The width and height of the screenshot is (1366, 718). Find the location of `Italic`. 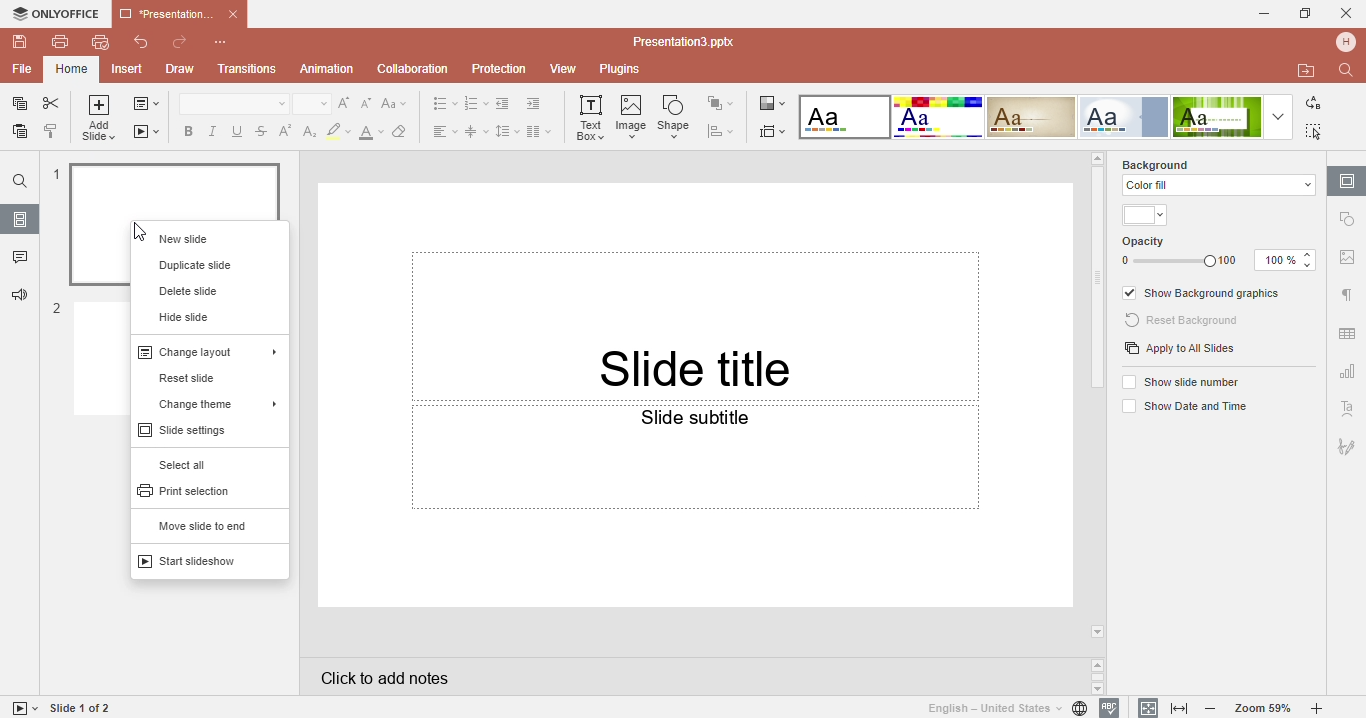

Italic is located at coordinates (215, 131).